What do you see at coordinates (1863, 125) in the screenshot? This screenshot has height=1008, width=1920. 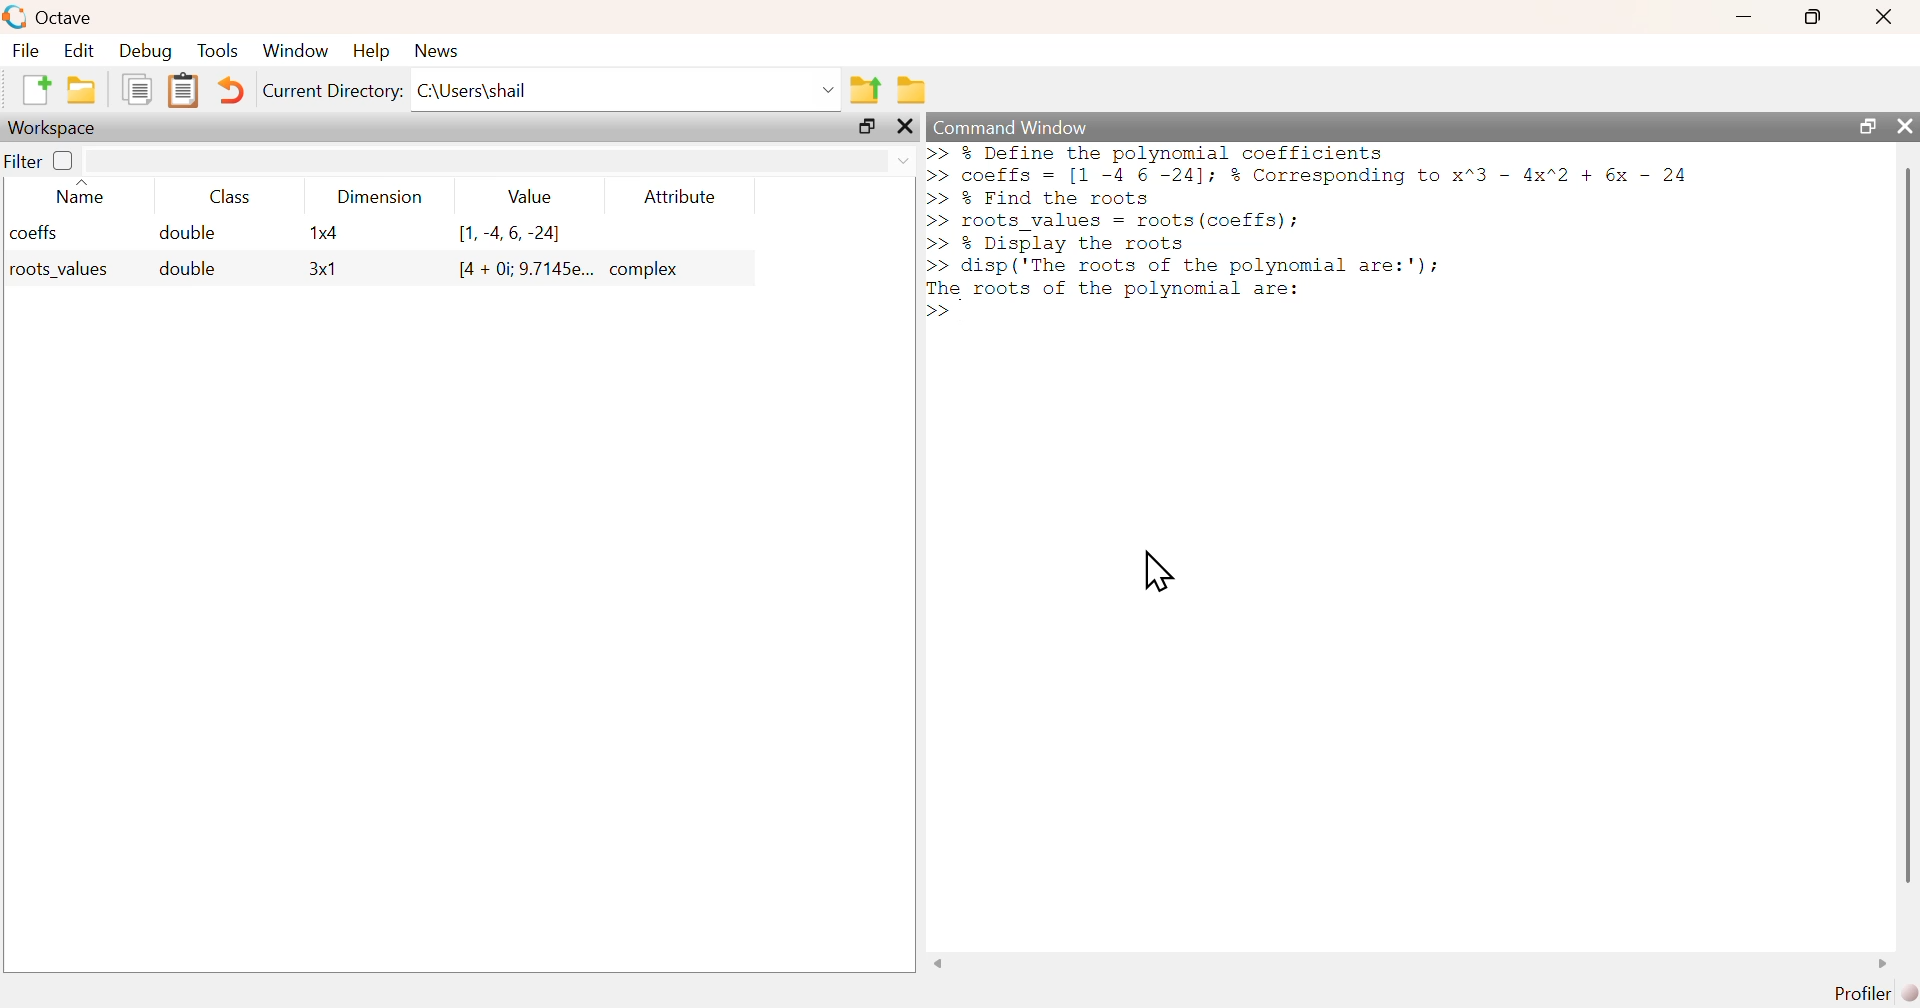 I see `maximize` at bounding box center [1863, 125].